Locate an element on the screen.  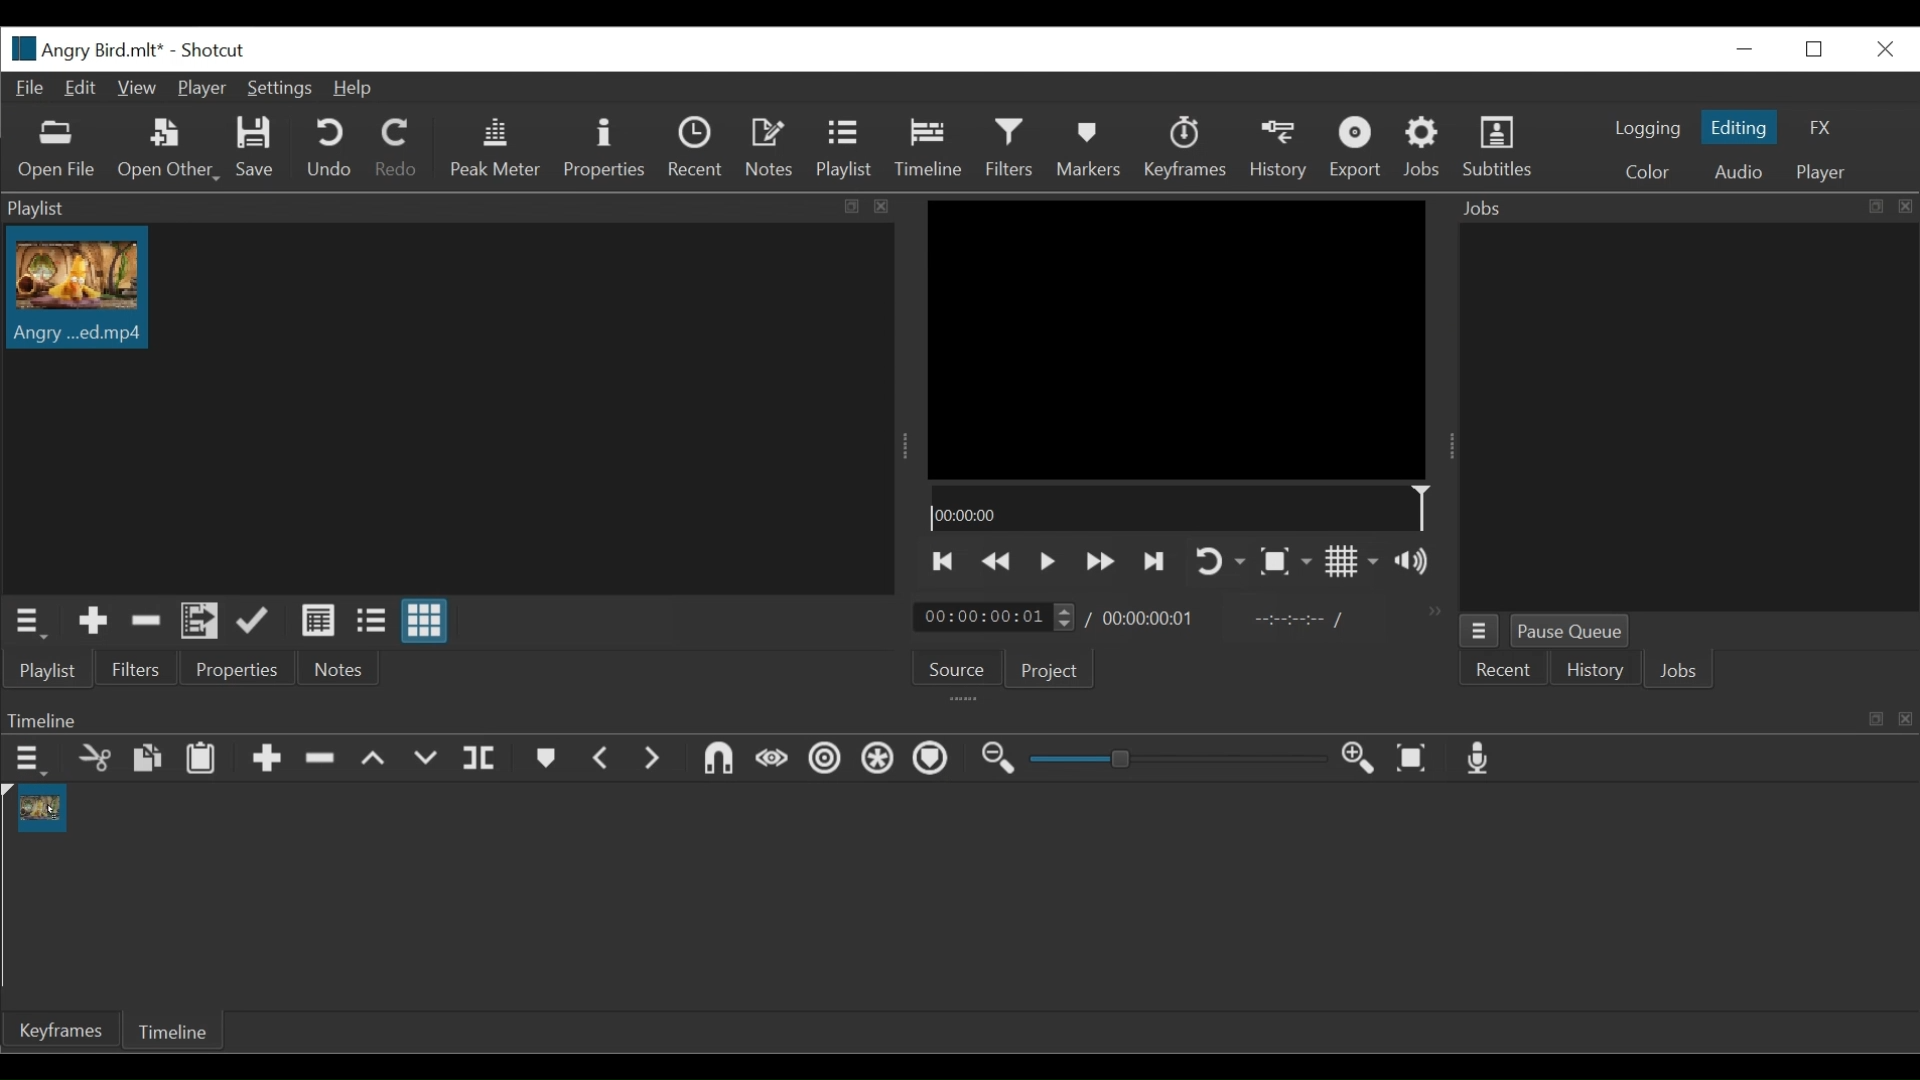
Properties is located at coordinates (609, 149).